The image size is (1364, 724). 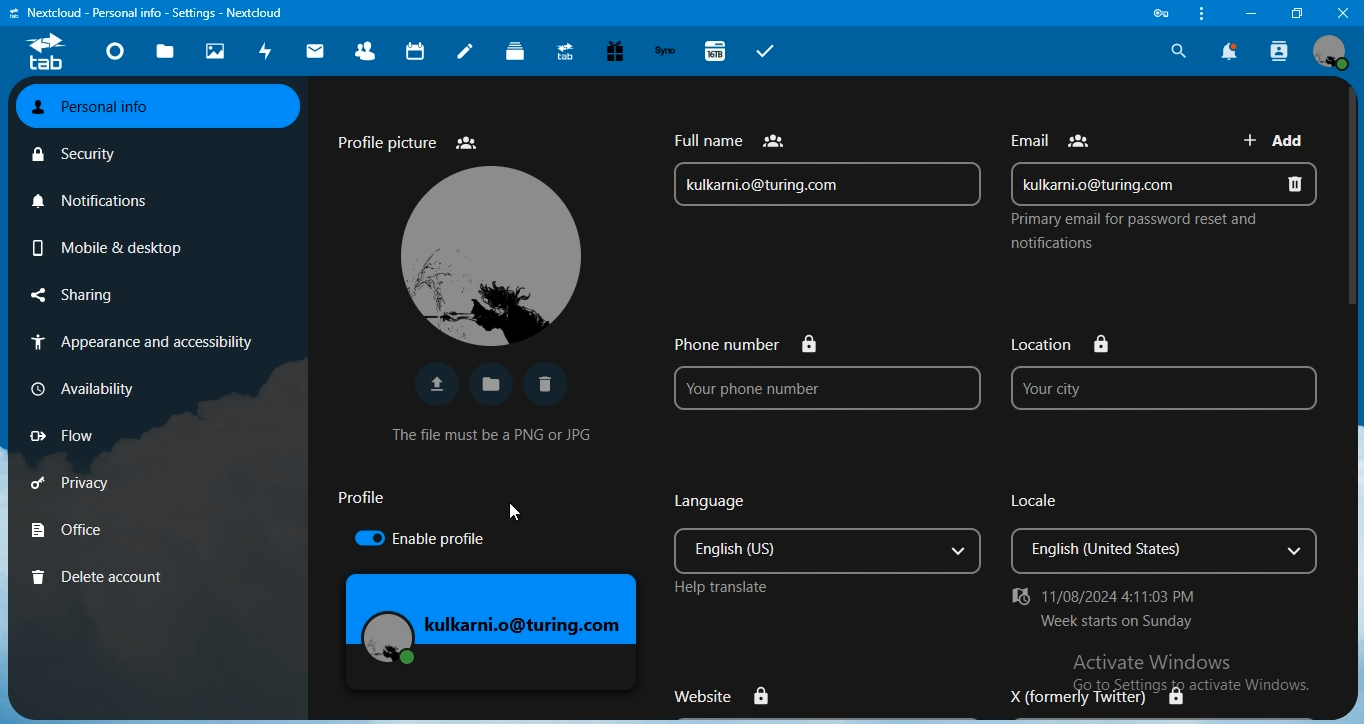 I want to click on restore window, so click(x=1292, y=12).